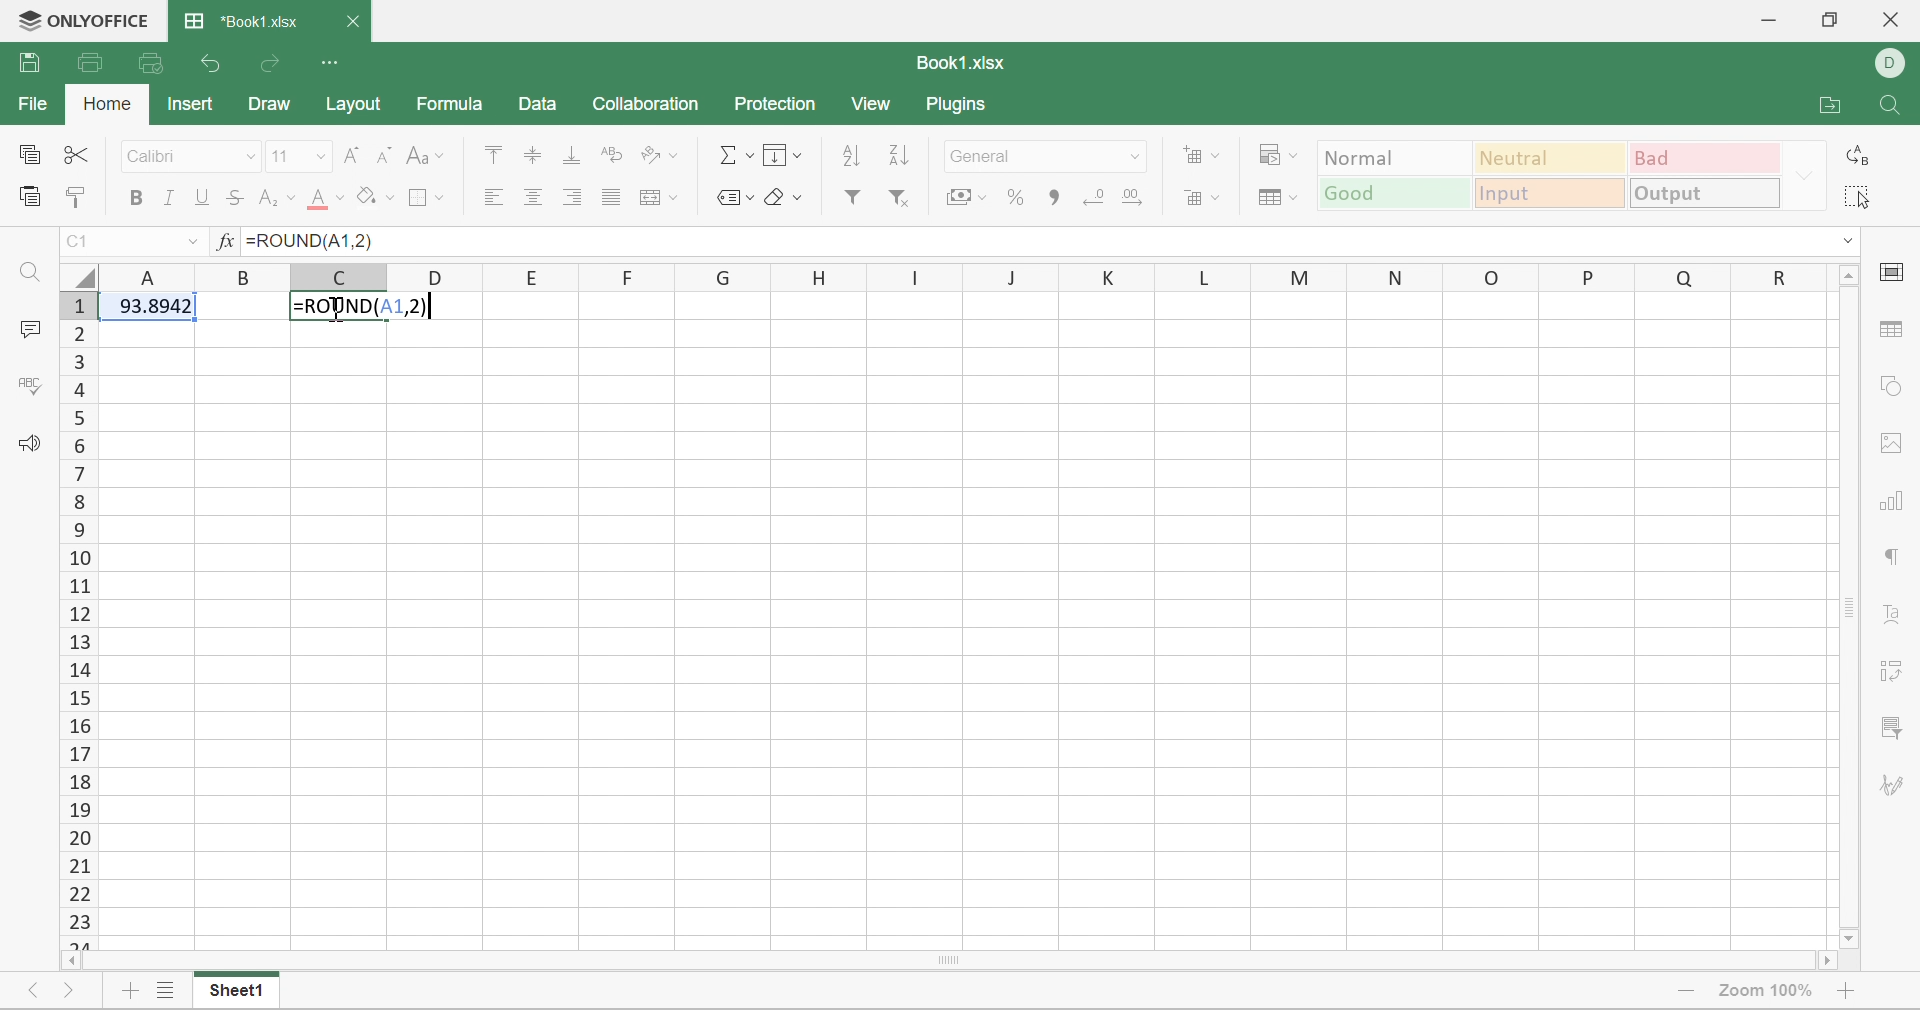 This screenshot has width=1920, height=1010. Describe the element at coordinates (1765, 20) in the screenshot. I see `Minimize` at that location.